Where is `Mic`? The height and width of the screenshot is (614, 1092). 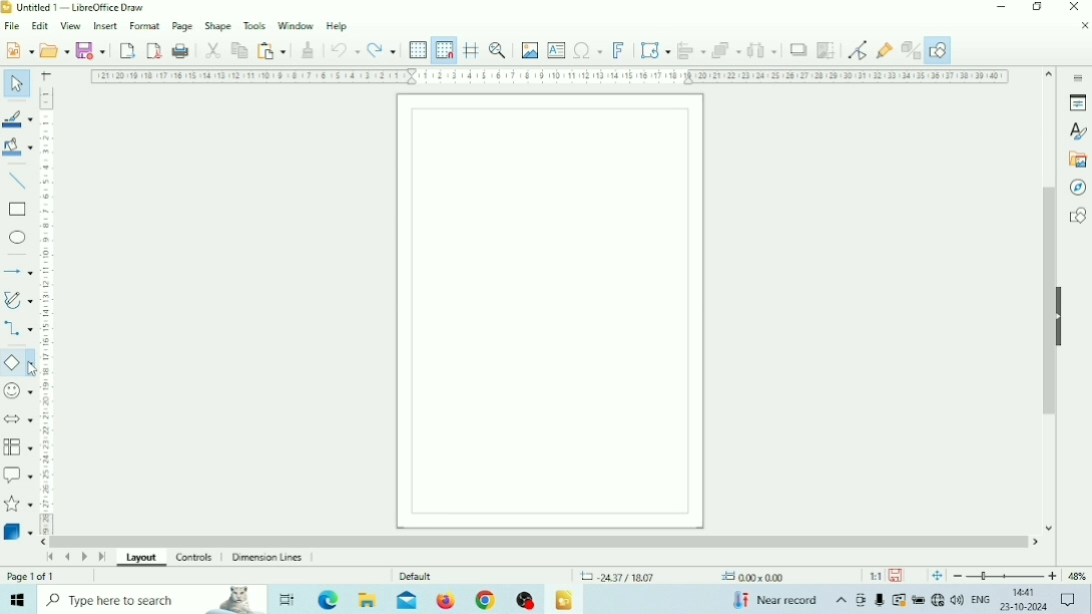
Mic is located at coordinates (878, 601).